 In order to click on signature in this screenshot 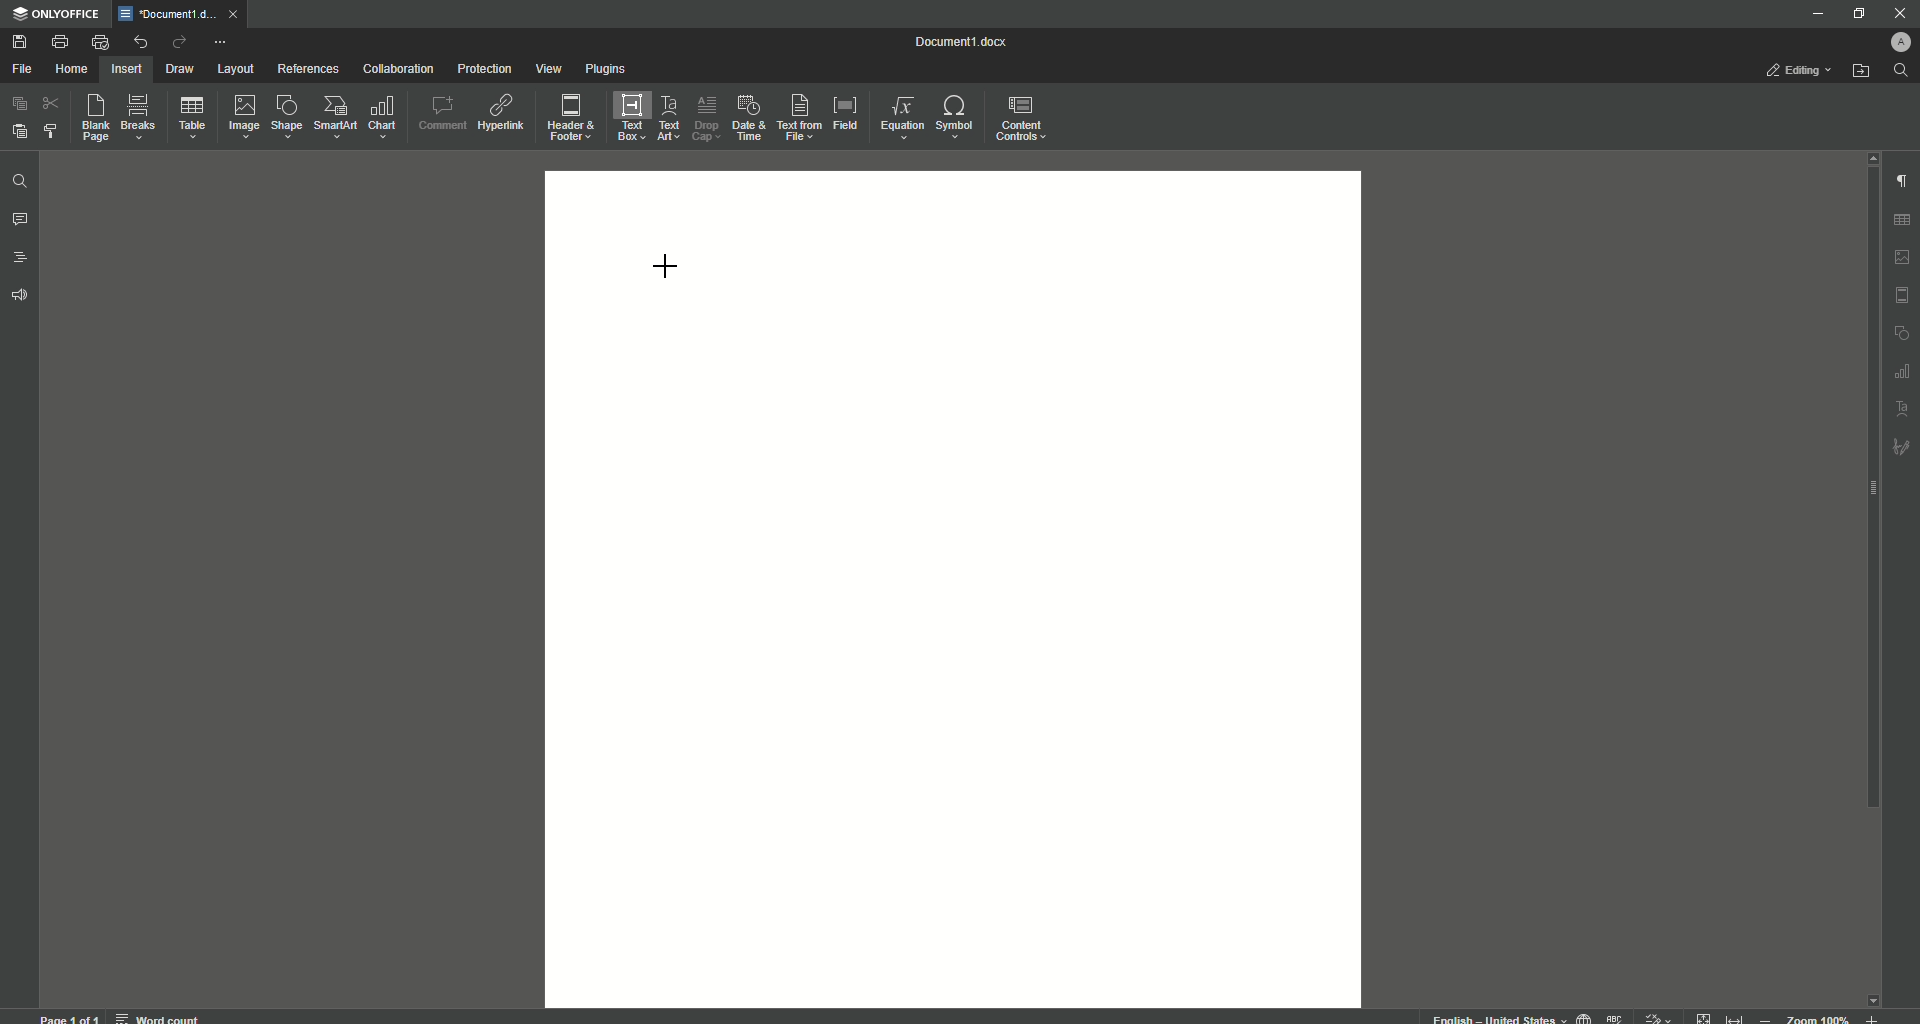, I will do `click(1902, 449)`.